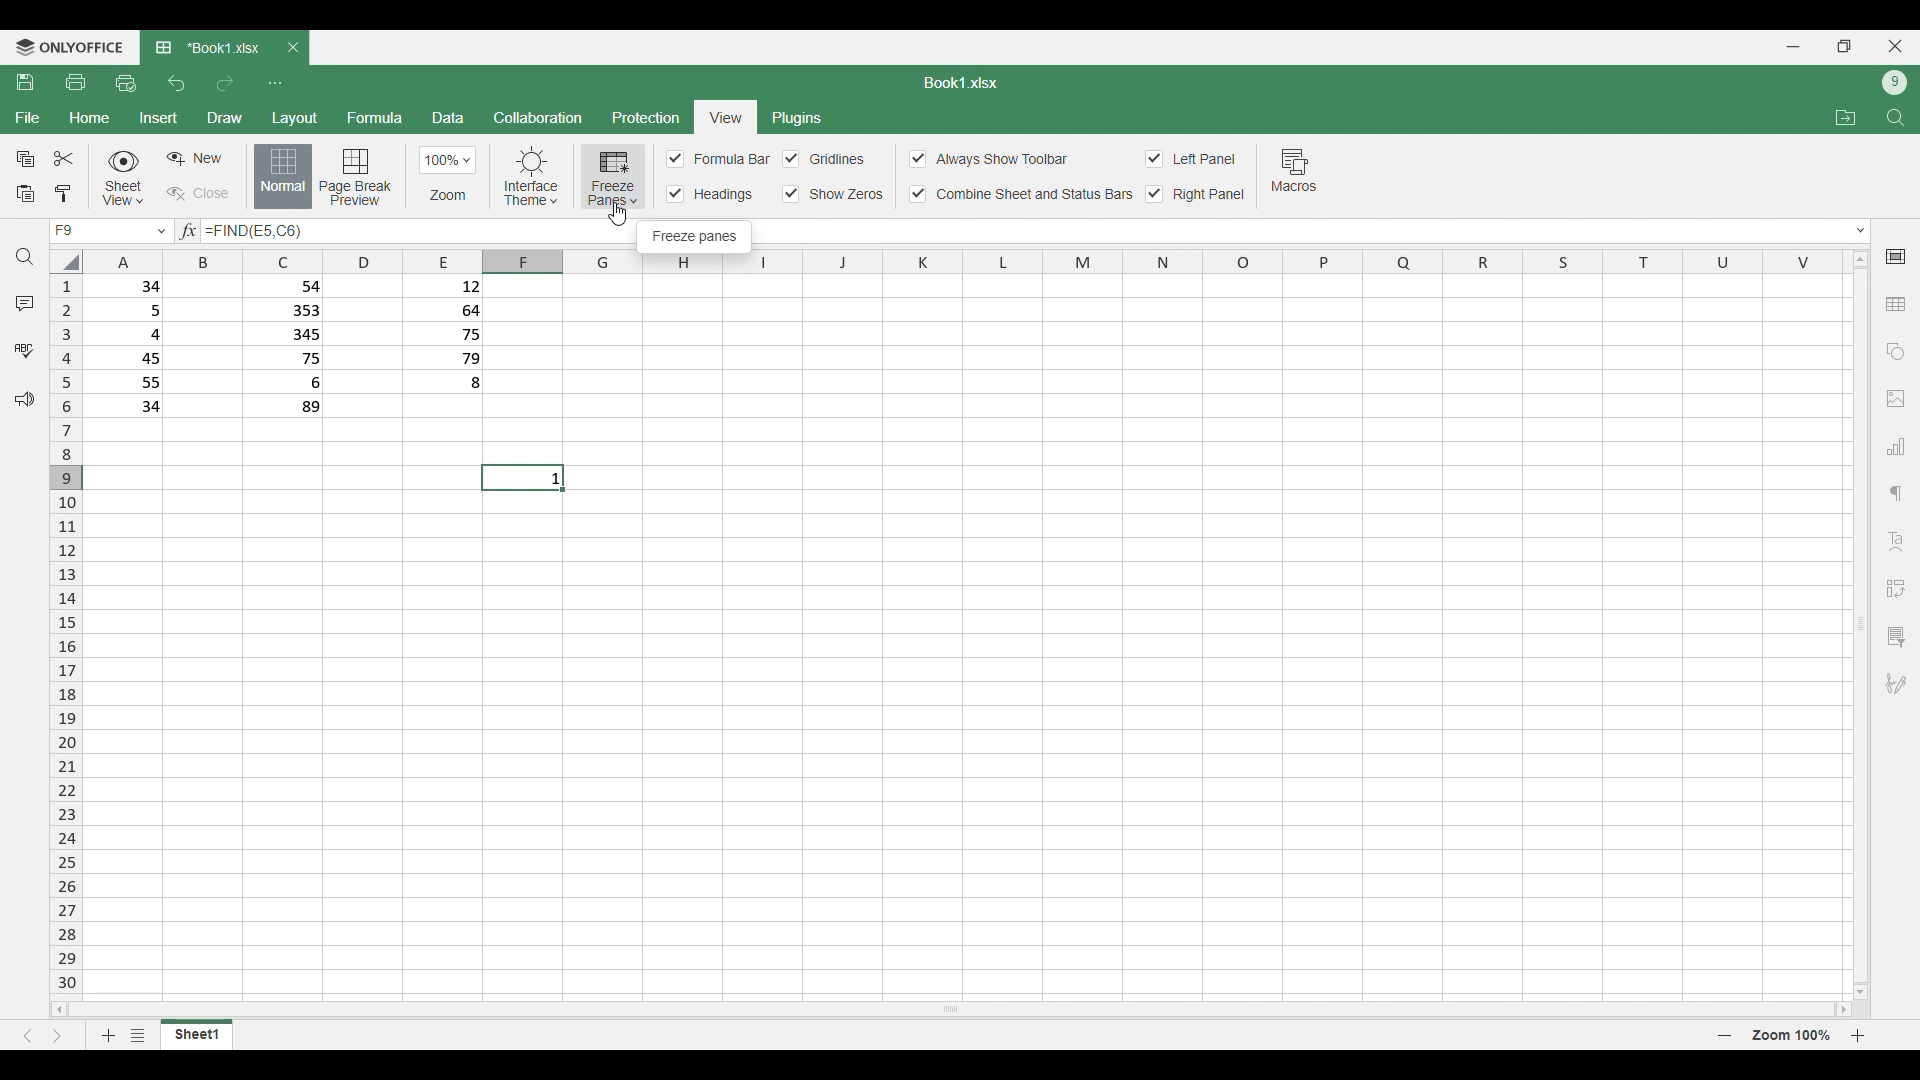 Image resolution: width=1920 pixels, height=1080 pixels. I want to click on , so click(833, 194).